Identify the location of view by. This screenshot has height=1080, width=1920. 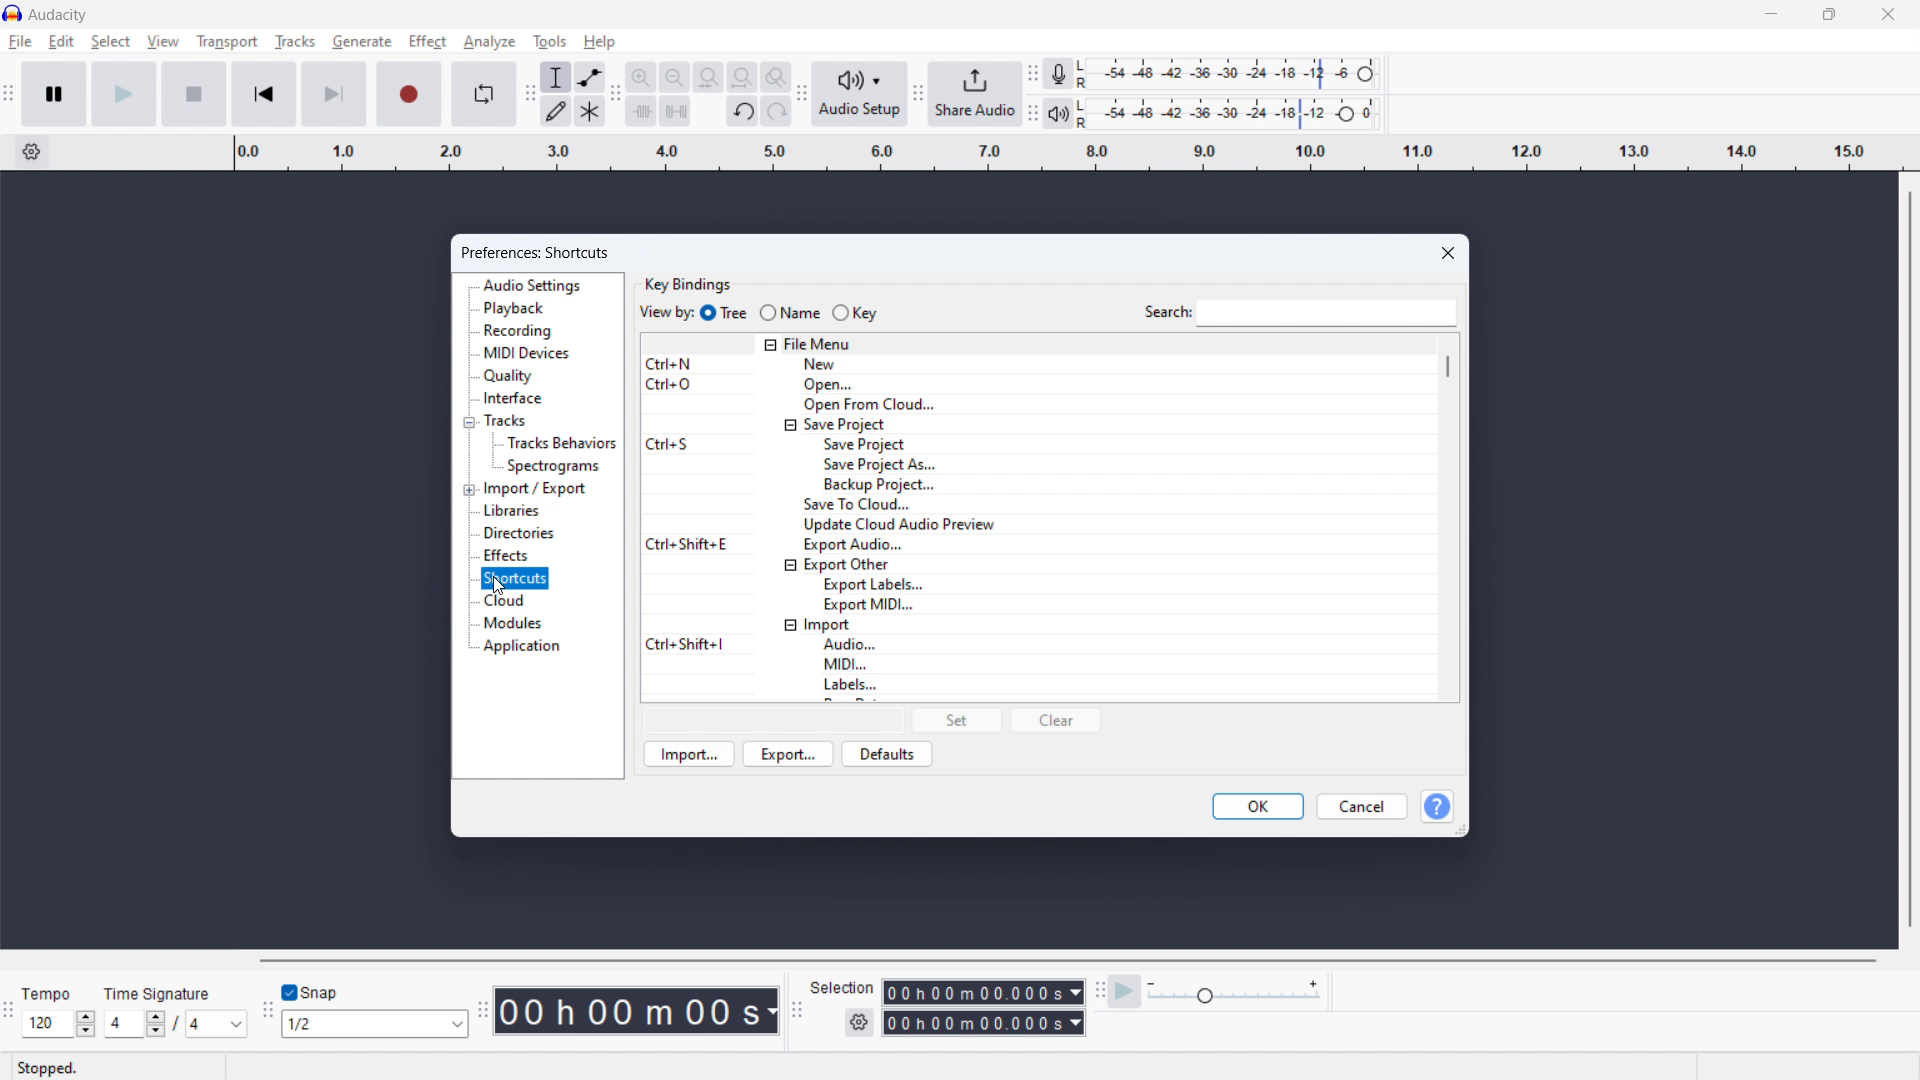
(665, 312).